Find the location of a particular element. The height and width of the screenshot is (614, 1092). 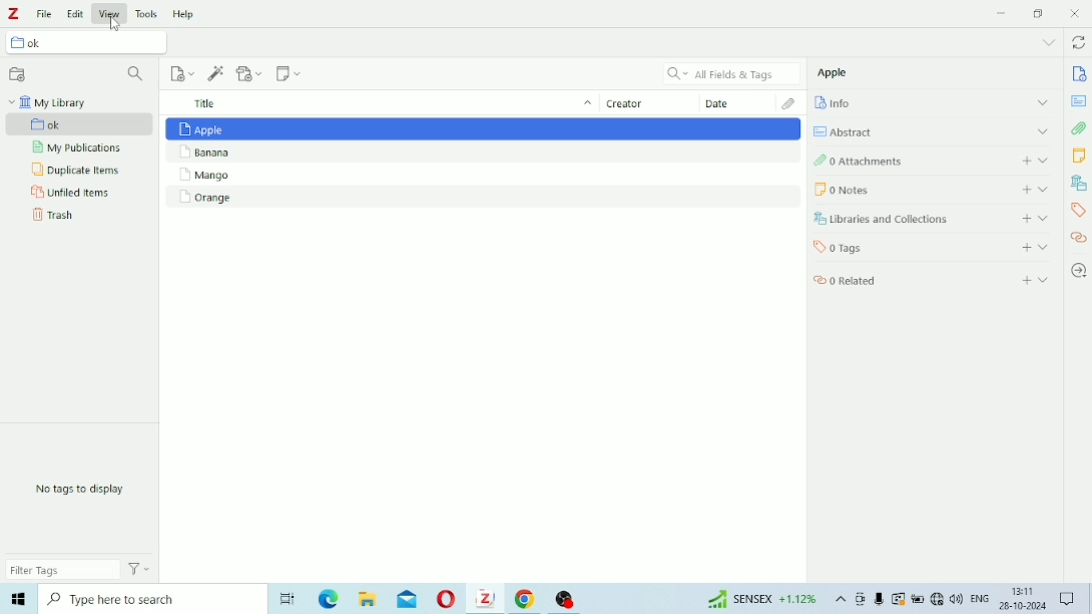

Locate is located at coordinates (1080, 270).